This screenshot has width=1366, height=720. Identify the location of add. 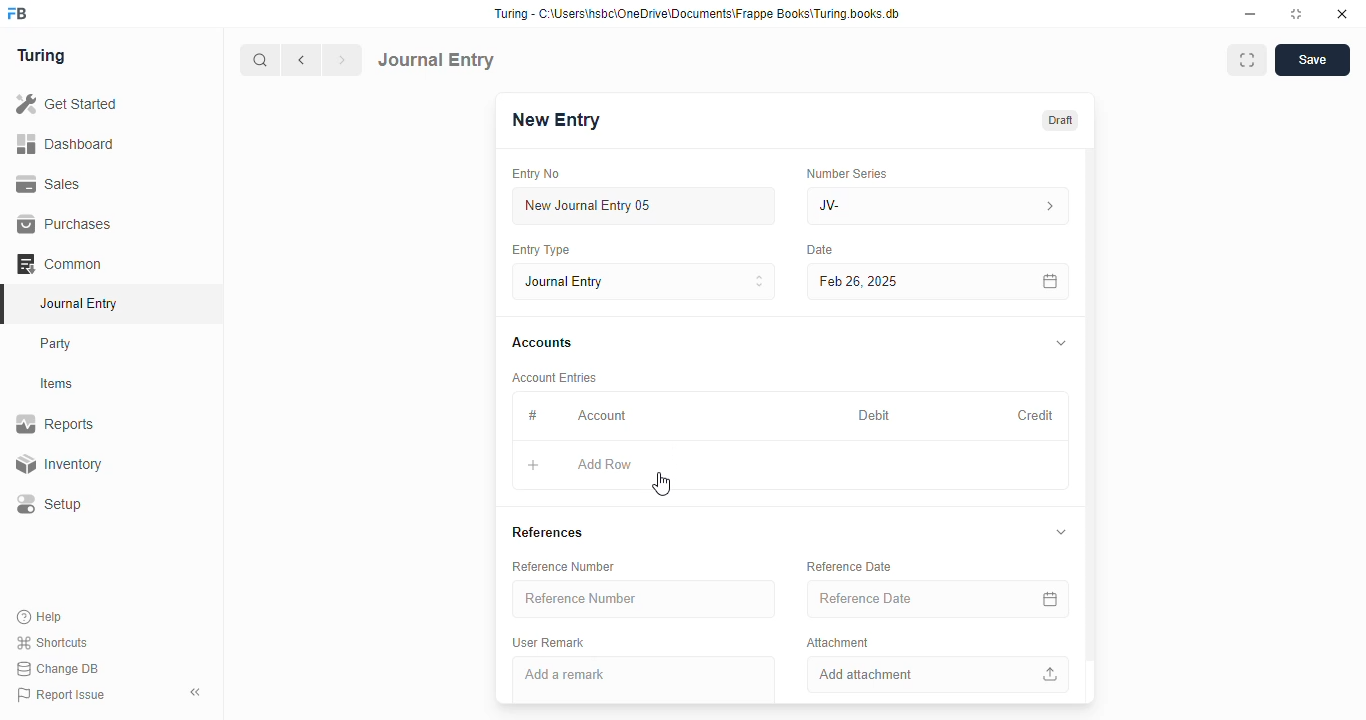
(533, 466).